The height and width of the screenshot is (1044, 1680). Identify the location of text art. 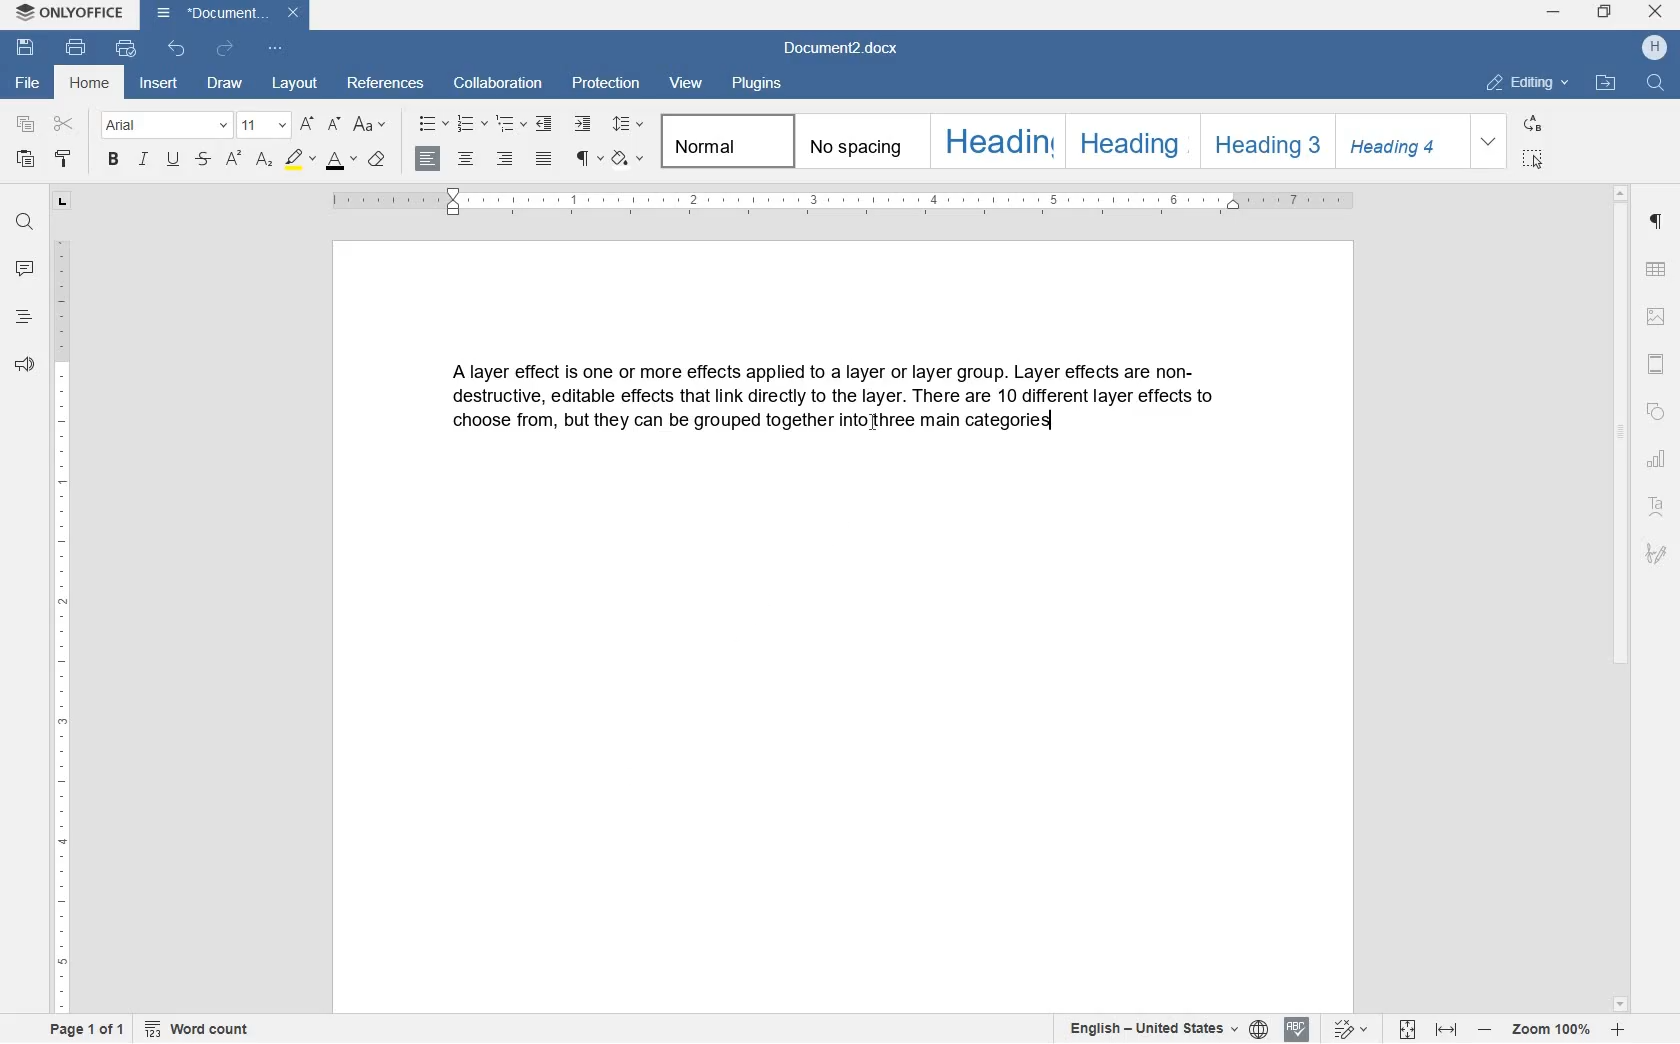
(1660, 510).